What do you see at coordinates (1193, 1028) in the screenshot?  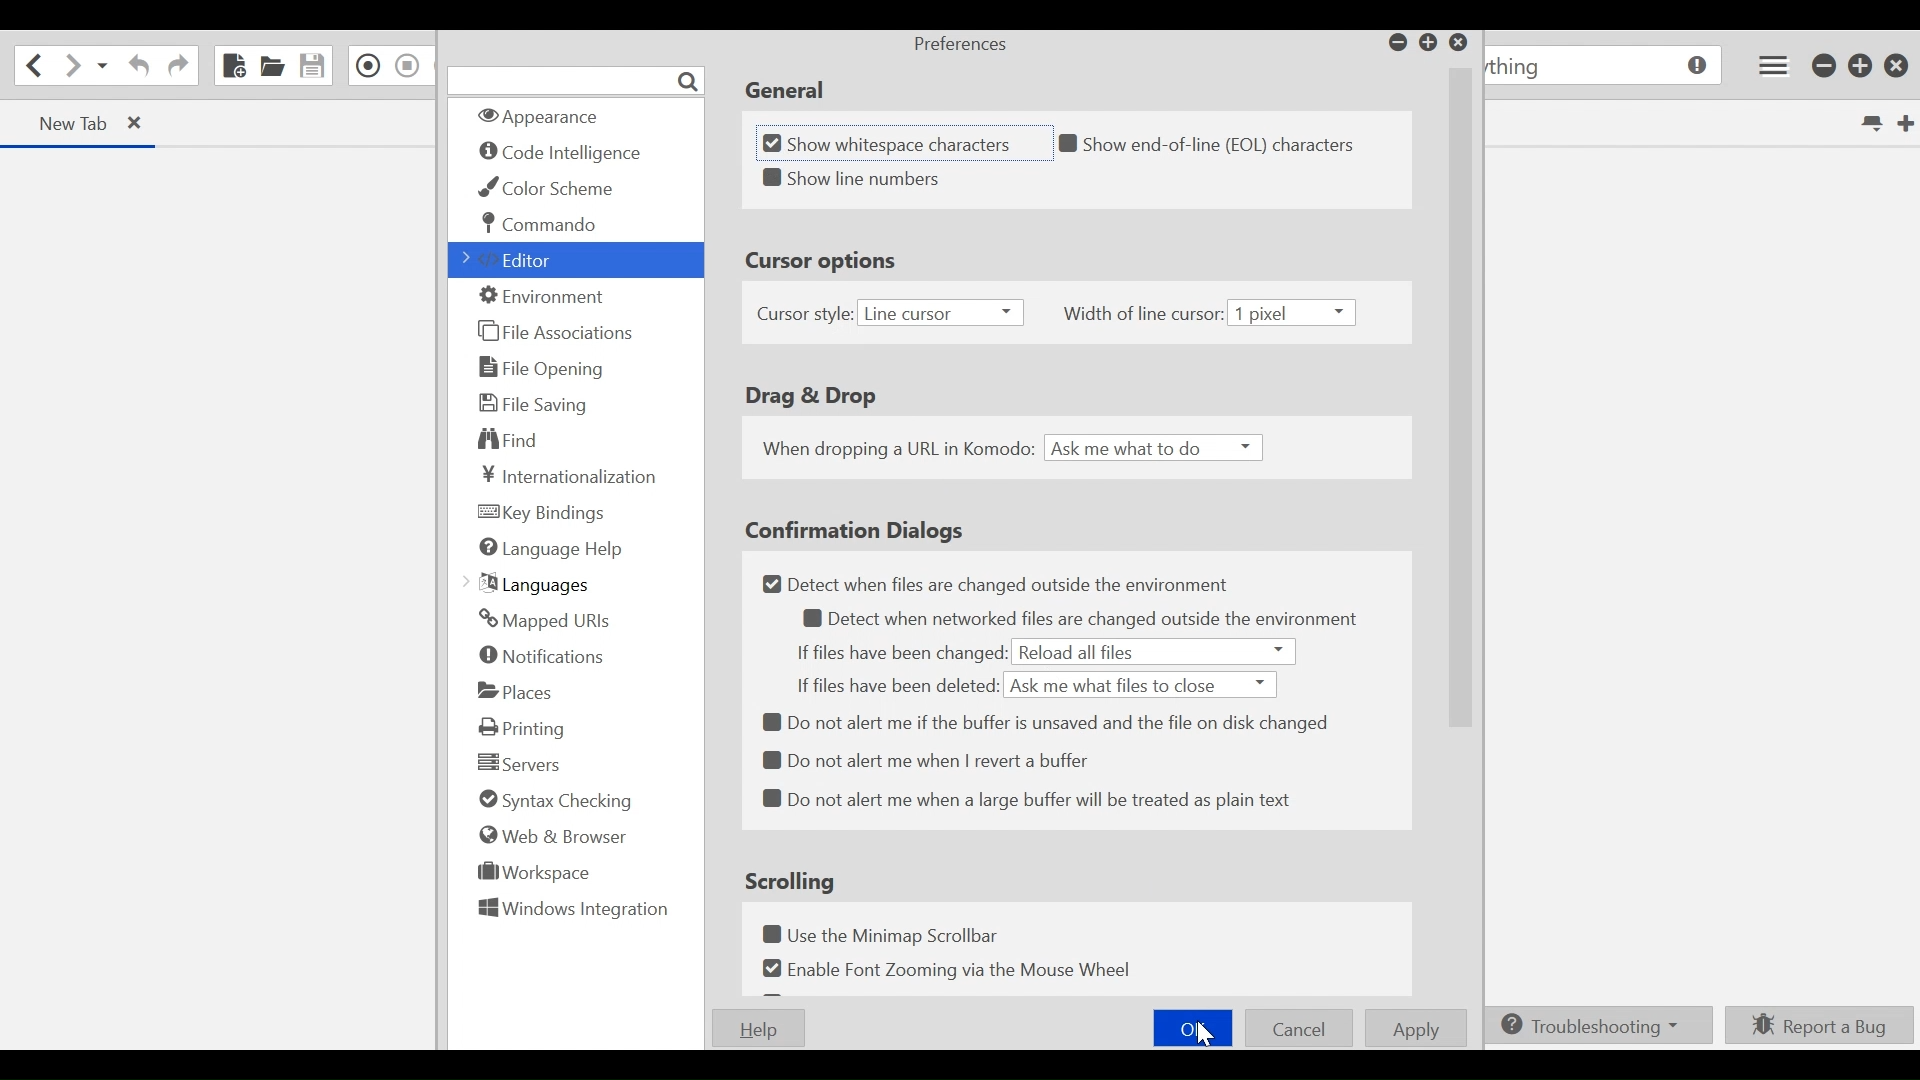 I see `OK` at bounding box center [1193, 1028].